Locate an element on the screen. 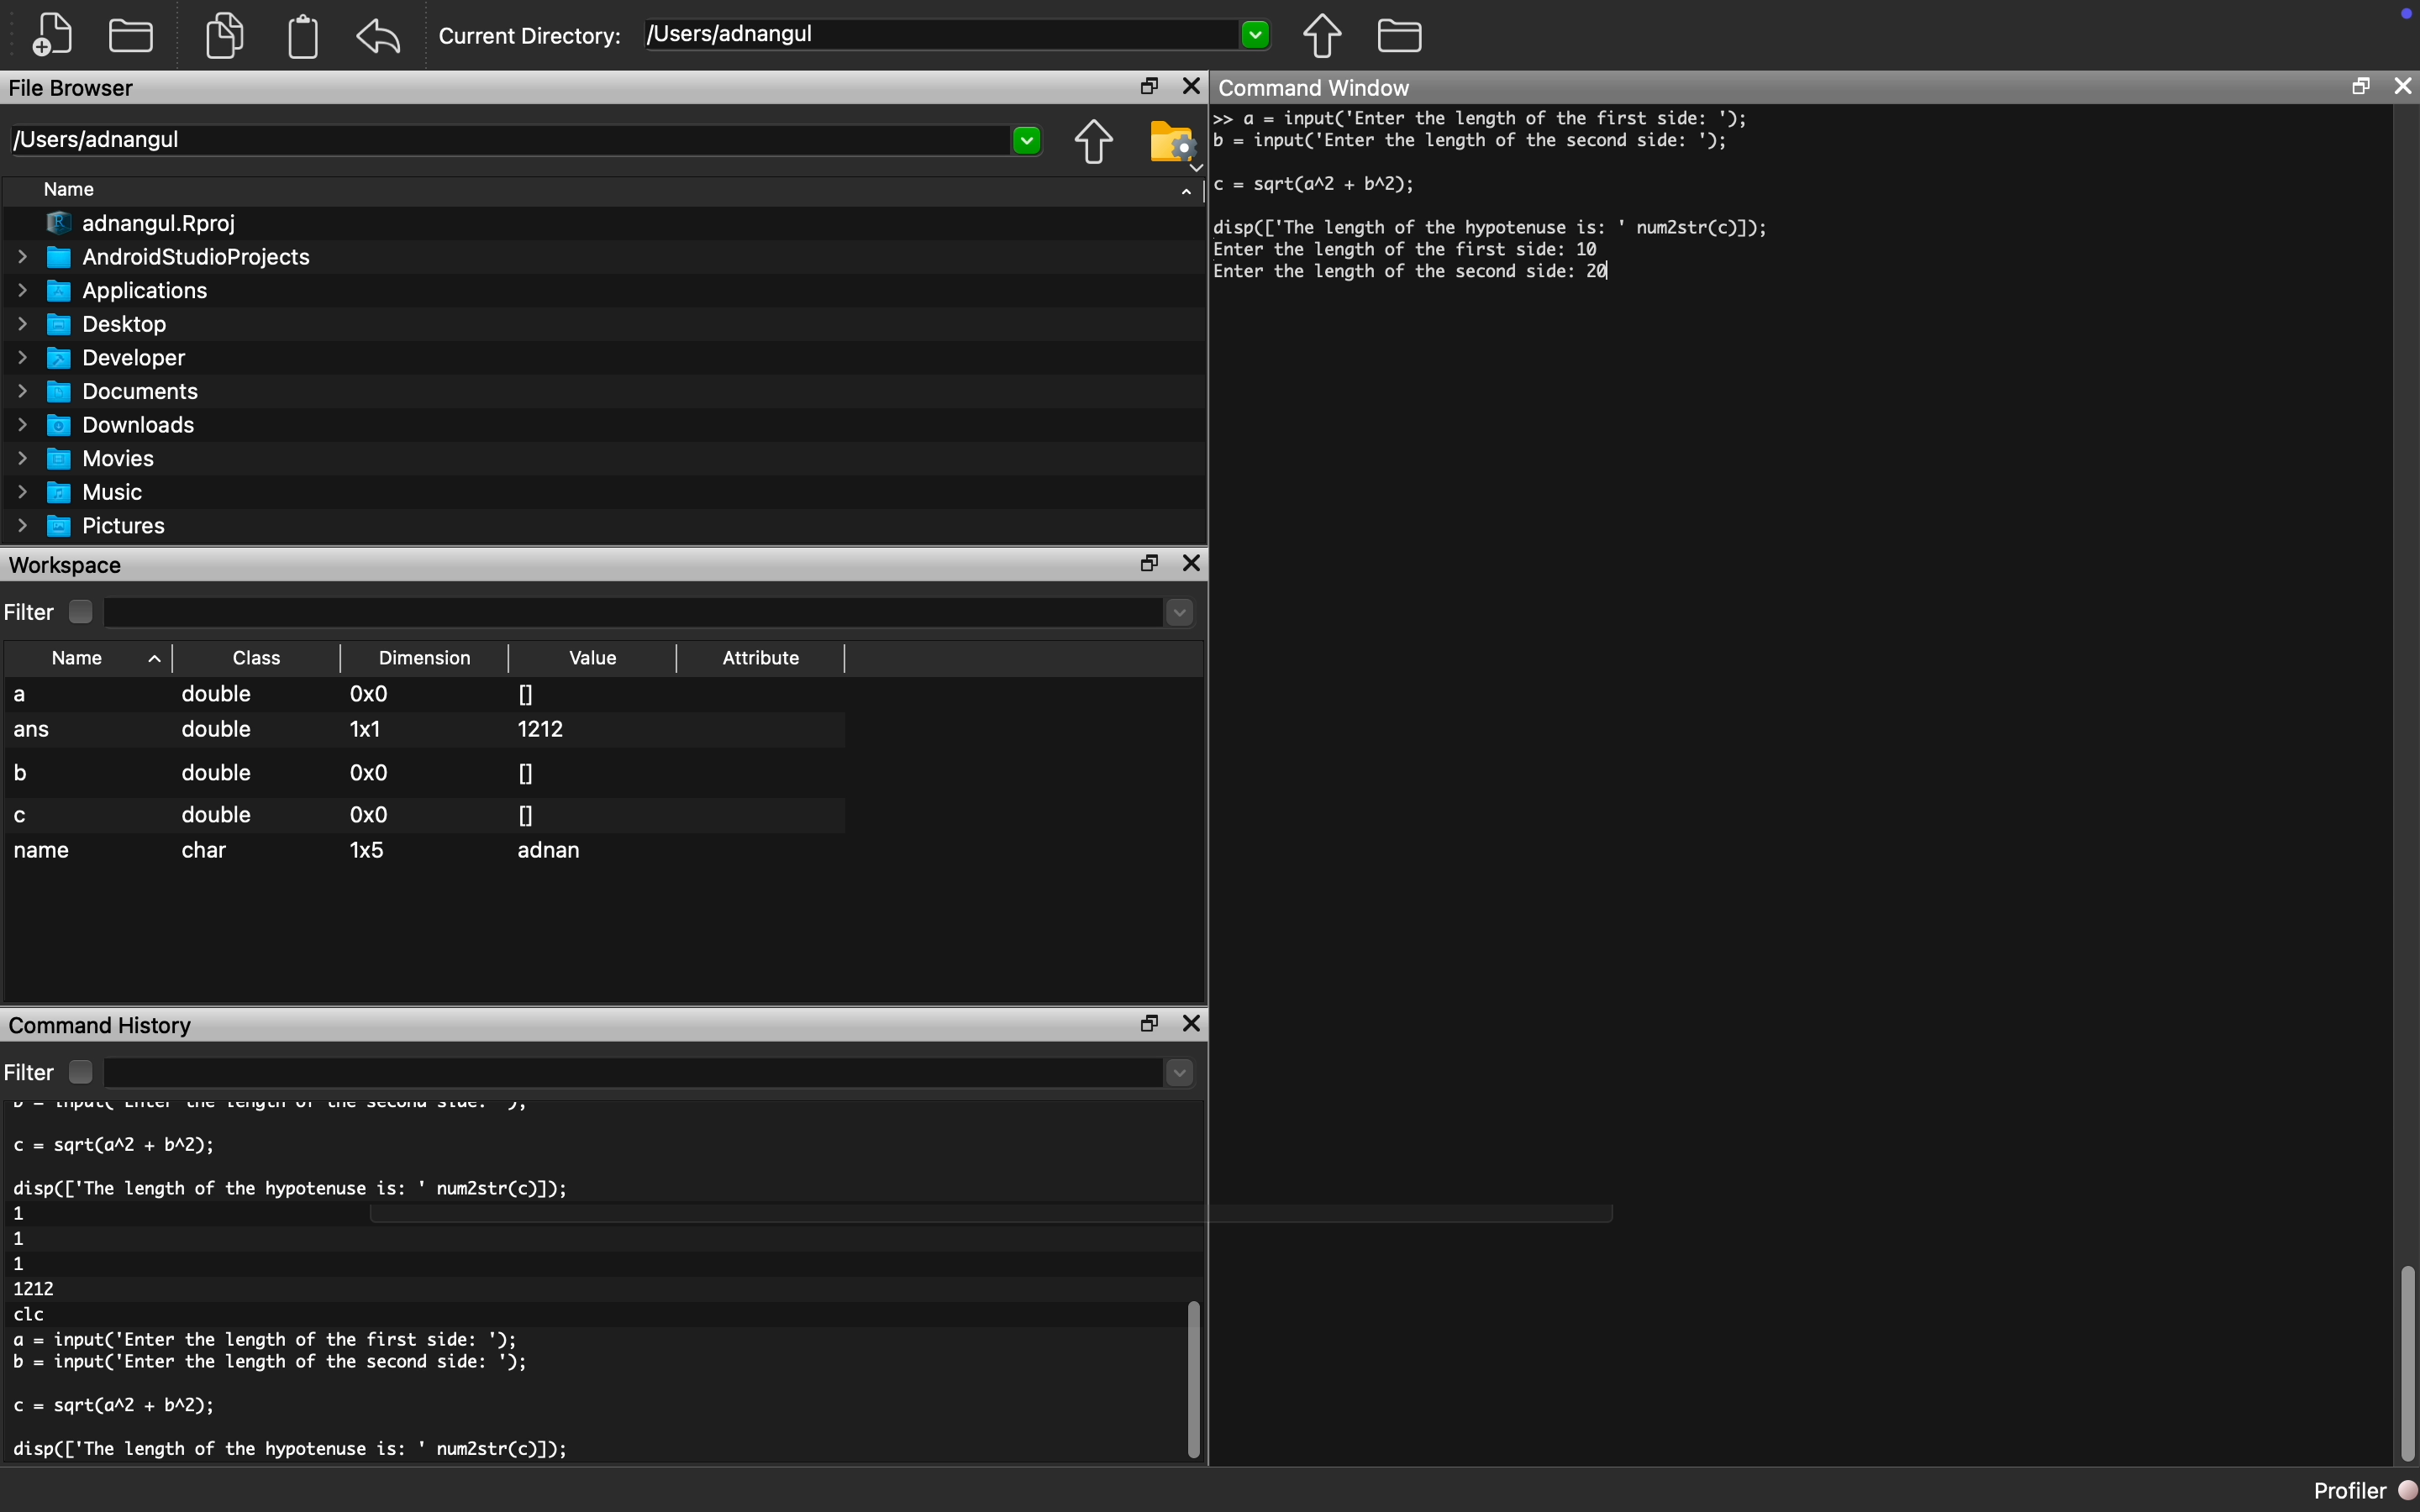 The image size is (2420, 1512). restore down is located at coordinates (1141, 88).